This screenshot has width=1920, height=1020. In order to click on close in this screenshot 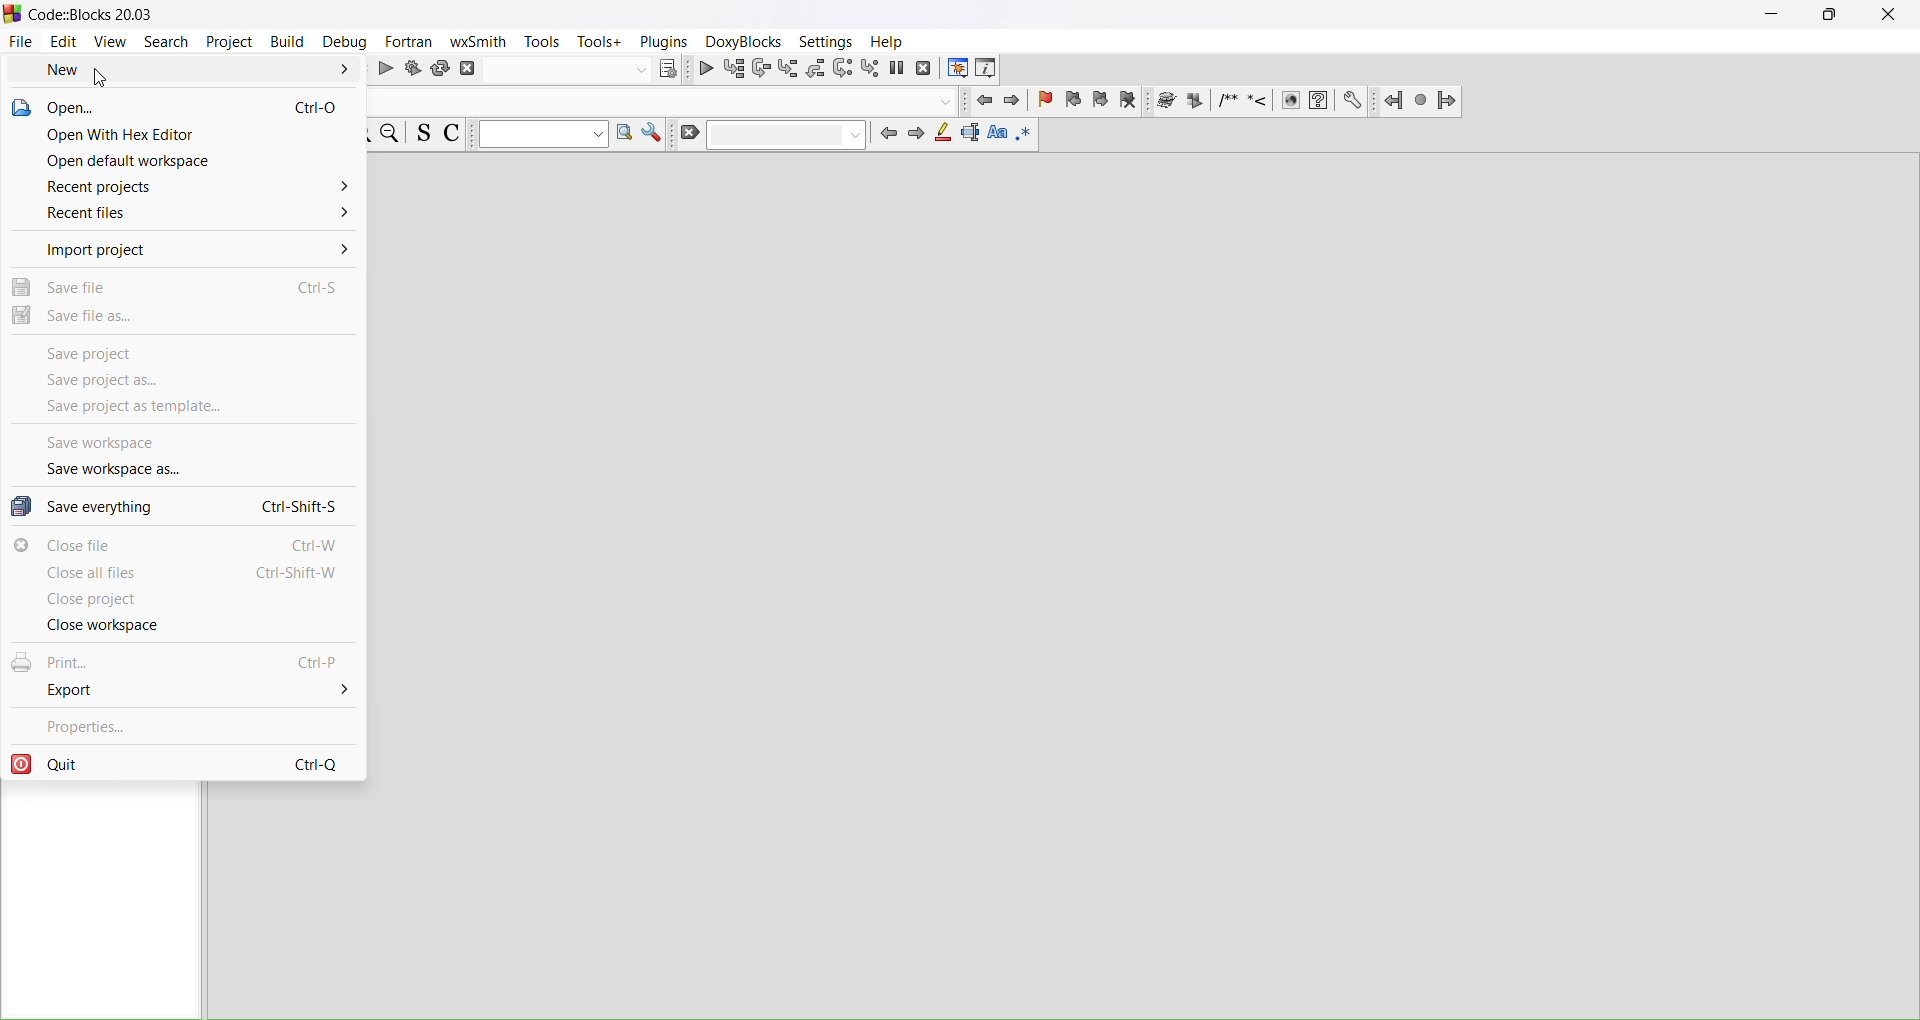, I will do `click(1890, 15)`.